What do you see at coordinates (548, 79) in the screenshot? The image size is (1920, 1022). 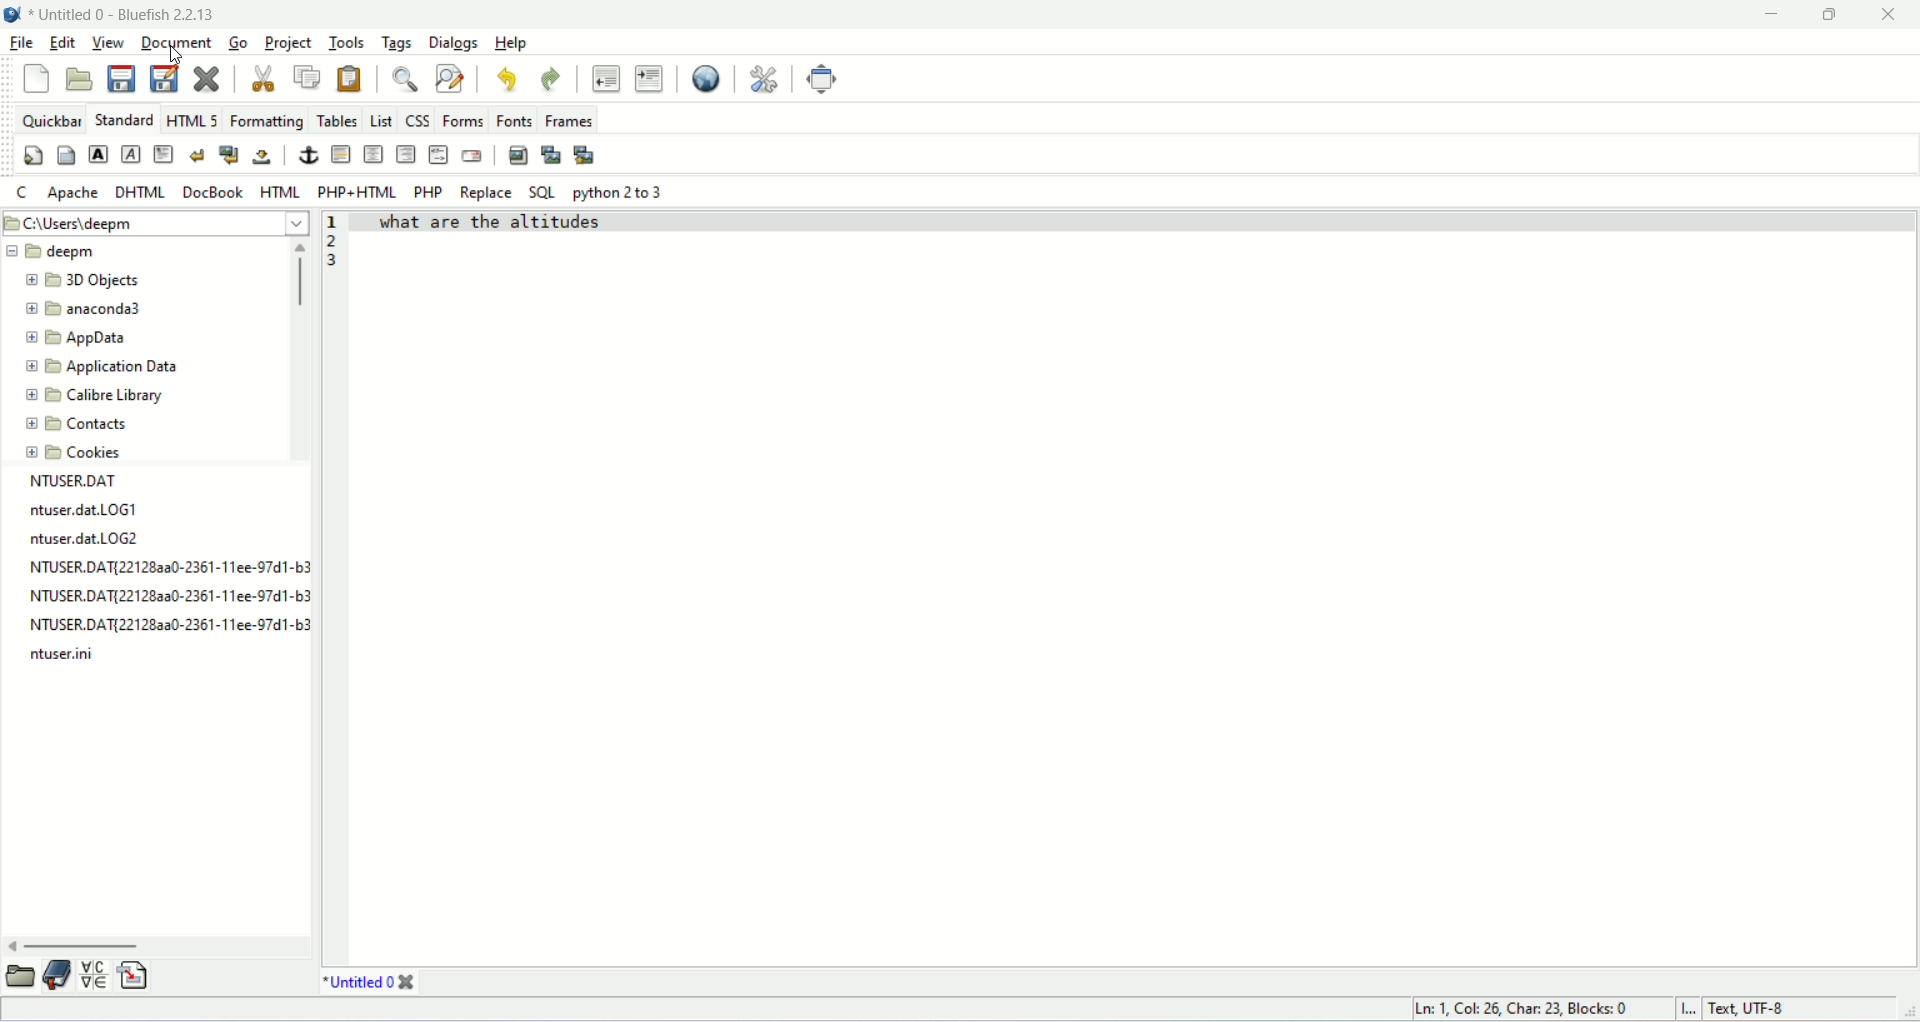 I see `redo` at bounding box center [548, 79].